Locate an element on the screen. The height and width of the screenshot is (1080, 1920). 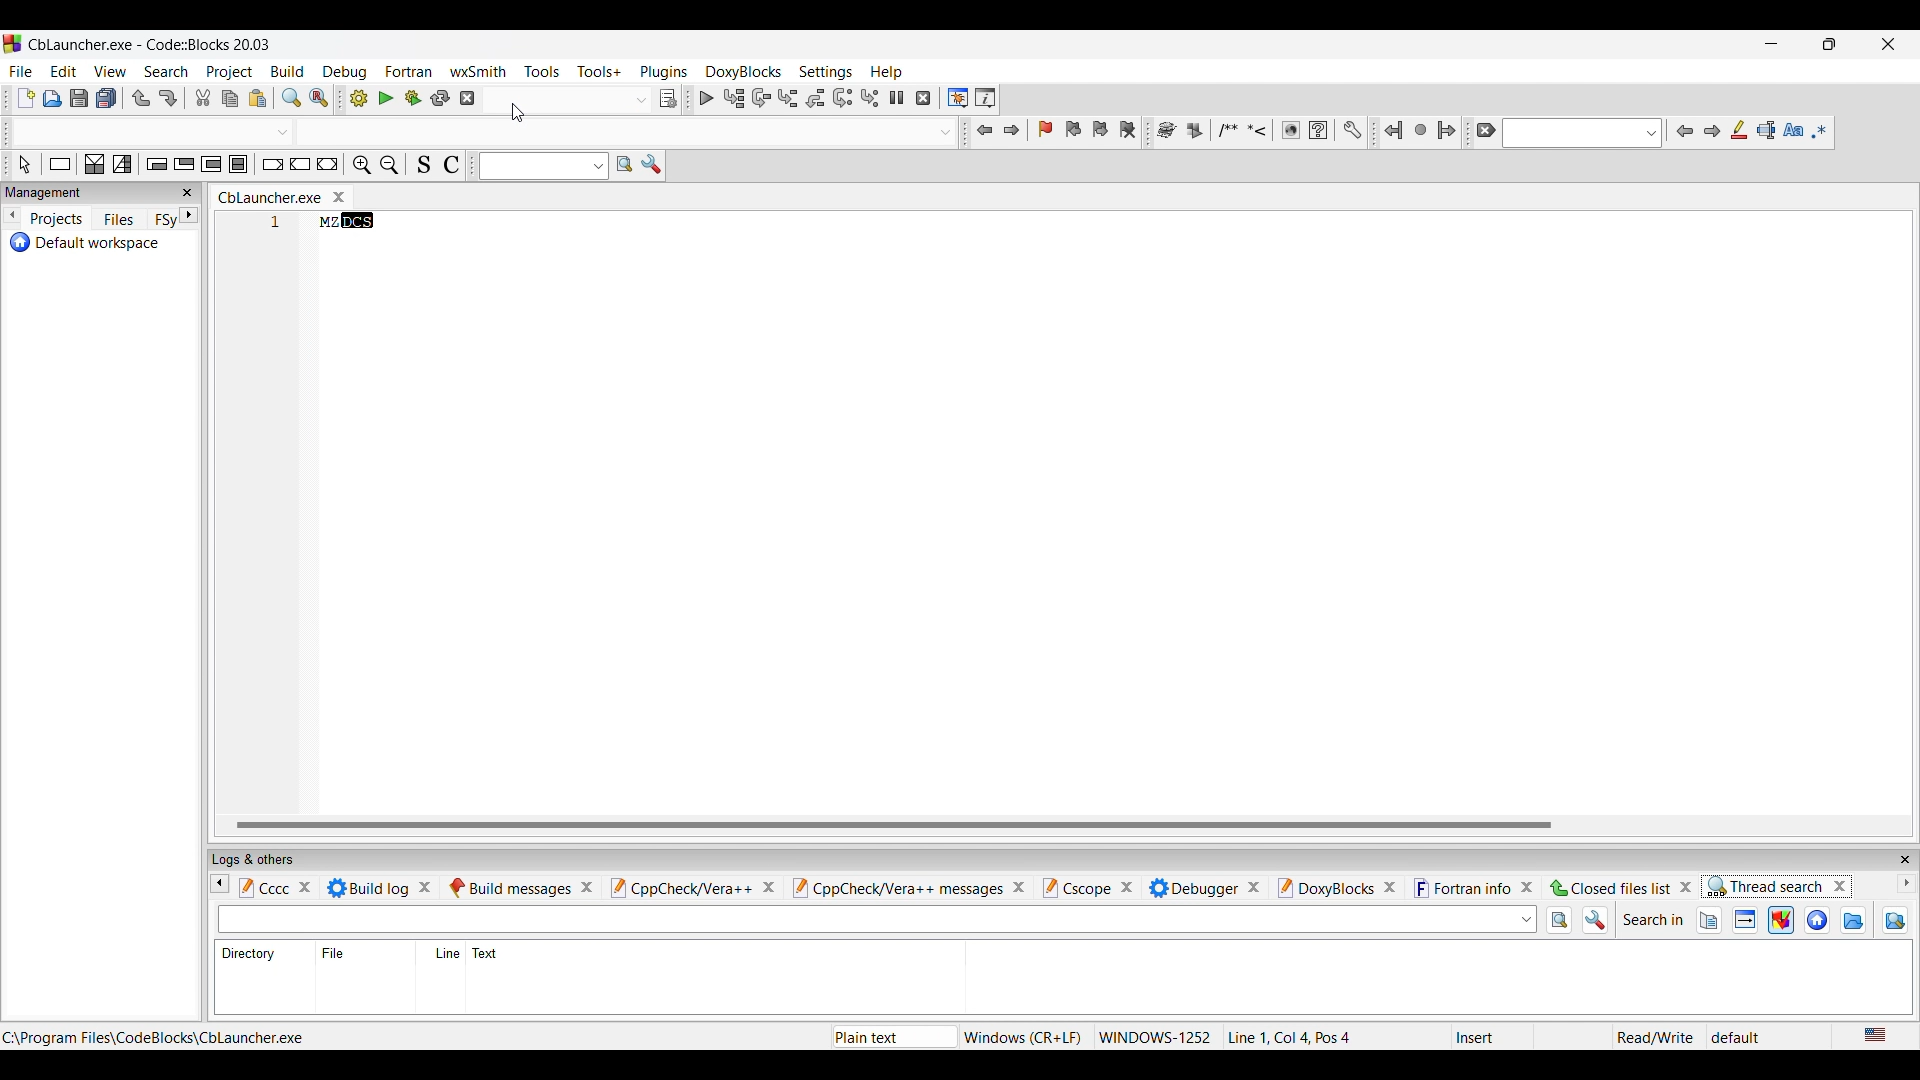
Break instruction is located at coordinates (273, 164).